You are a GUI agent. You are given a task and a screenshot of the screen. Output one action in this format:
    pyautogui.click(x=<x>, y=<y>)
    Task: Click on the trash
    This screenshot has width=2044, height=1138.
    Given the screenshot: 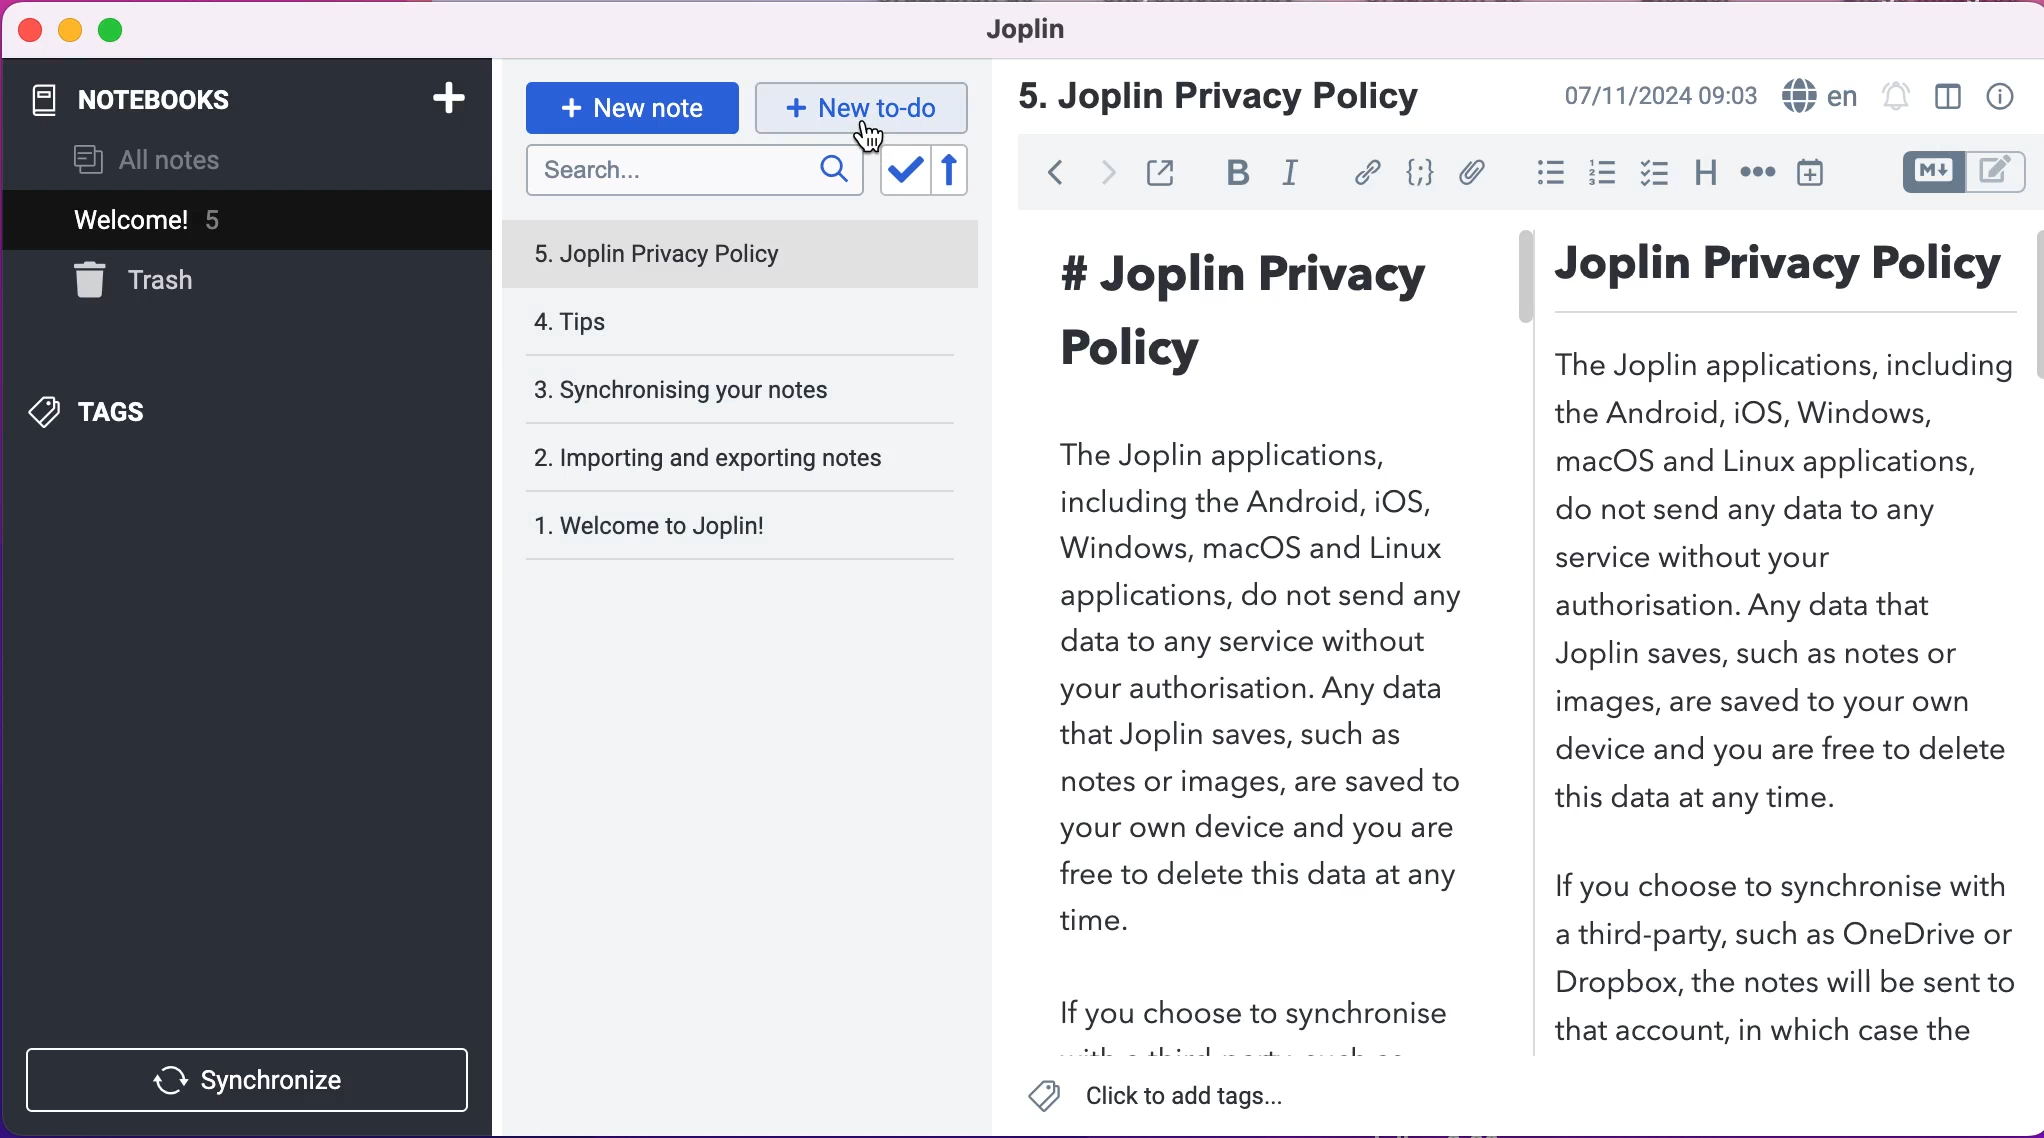 What is the action you would take?
    pyautogui.click(x=184, y=280)
    